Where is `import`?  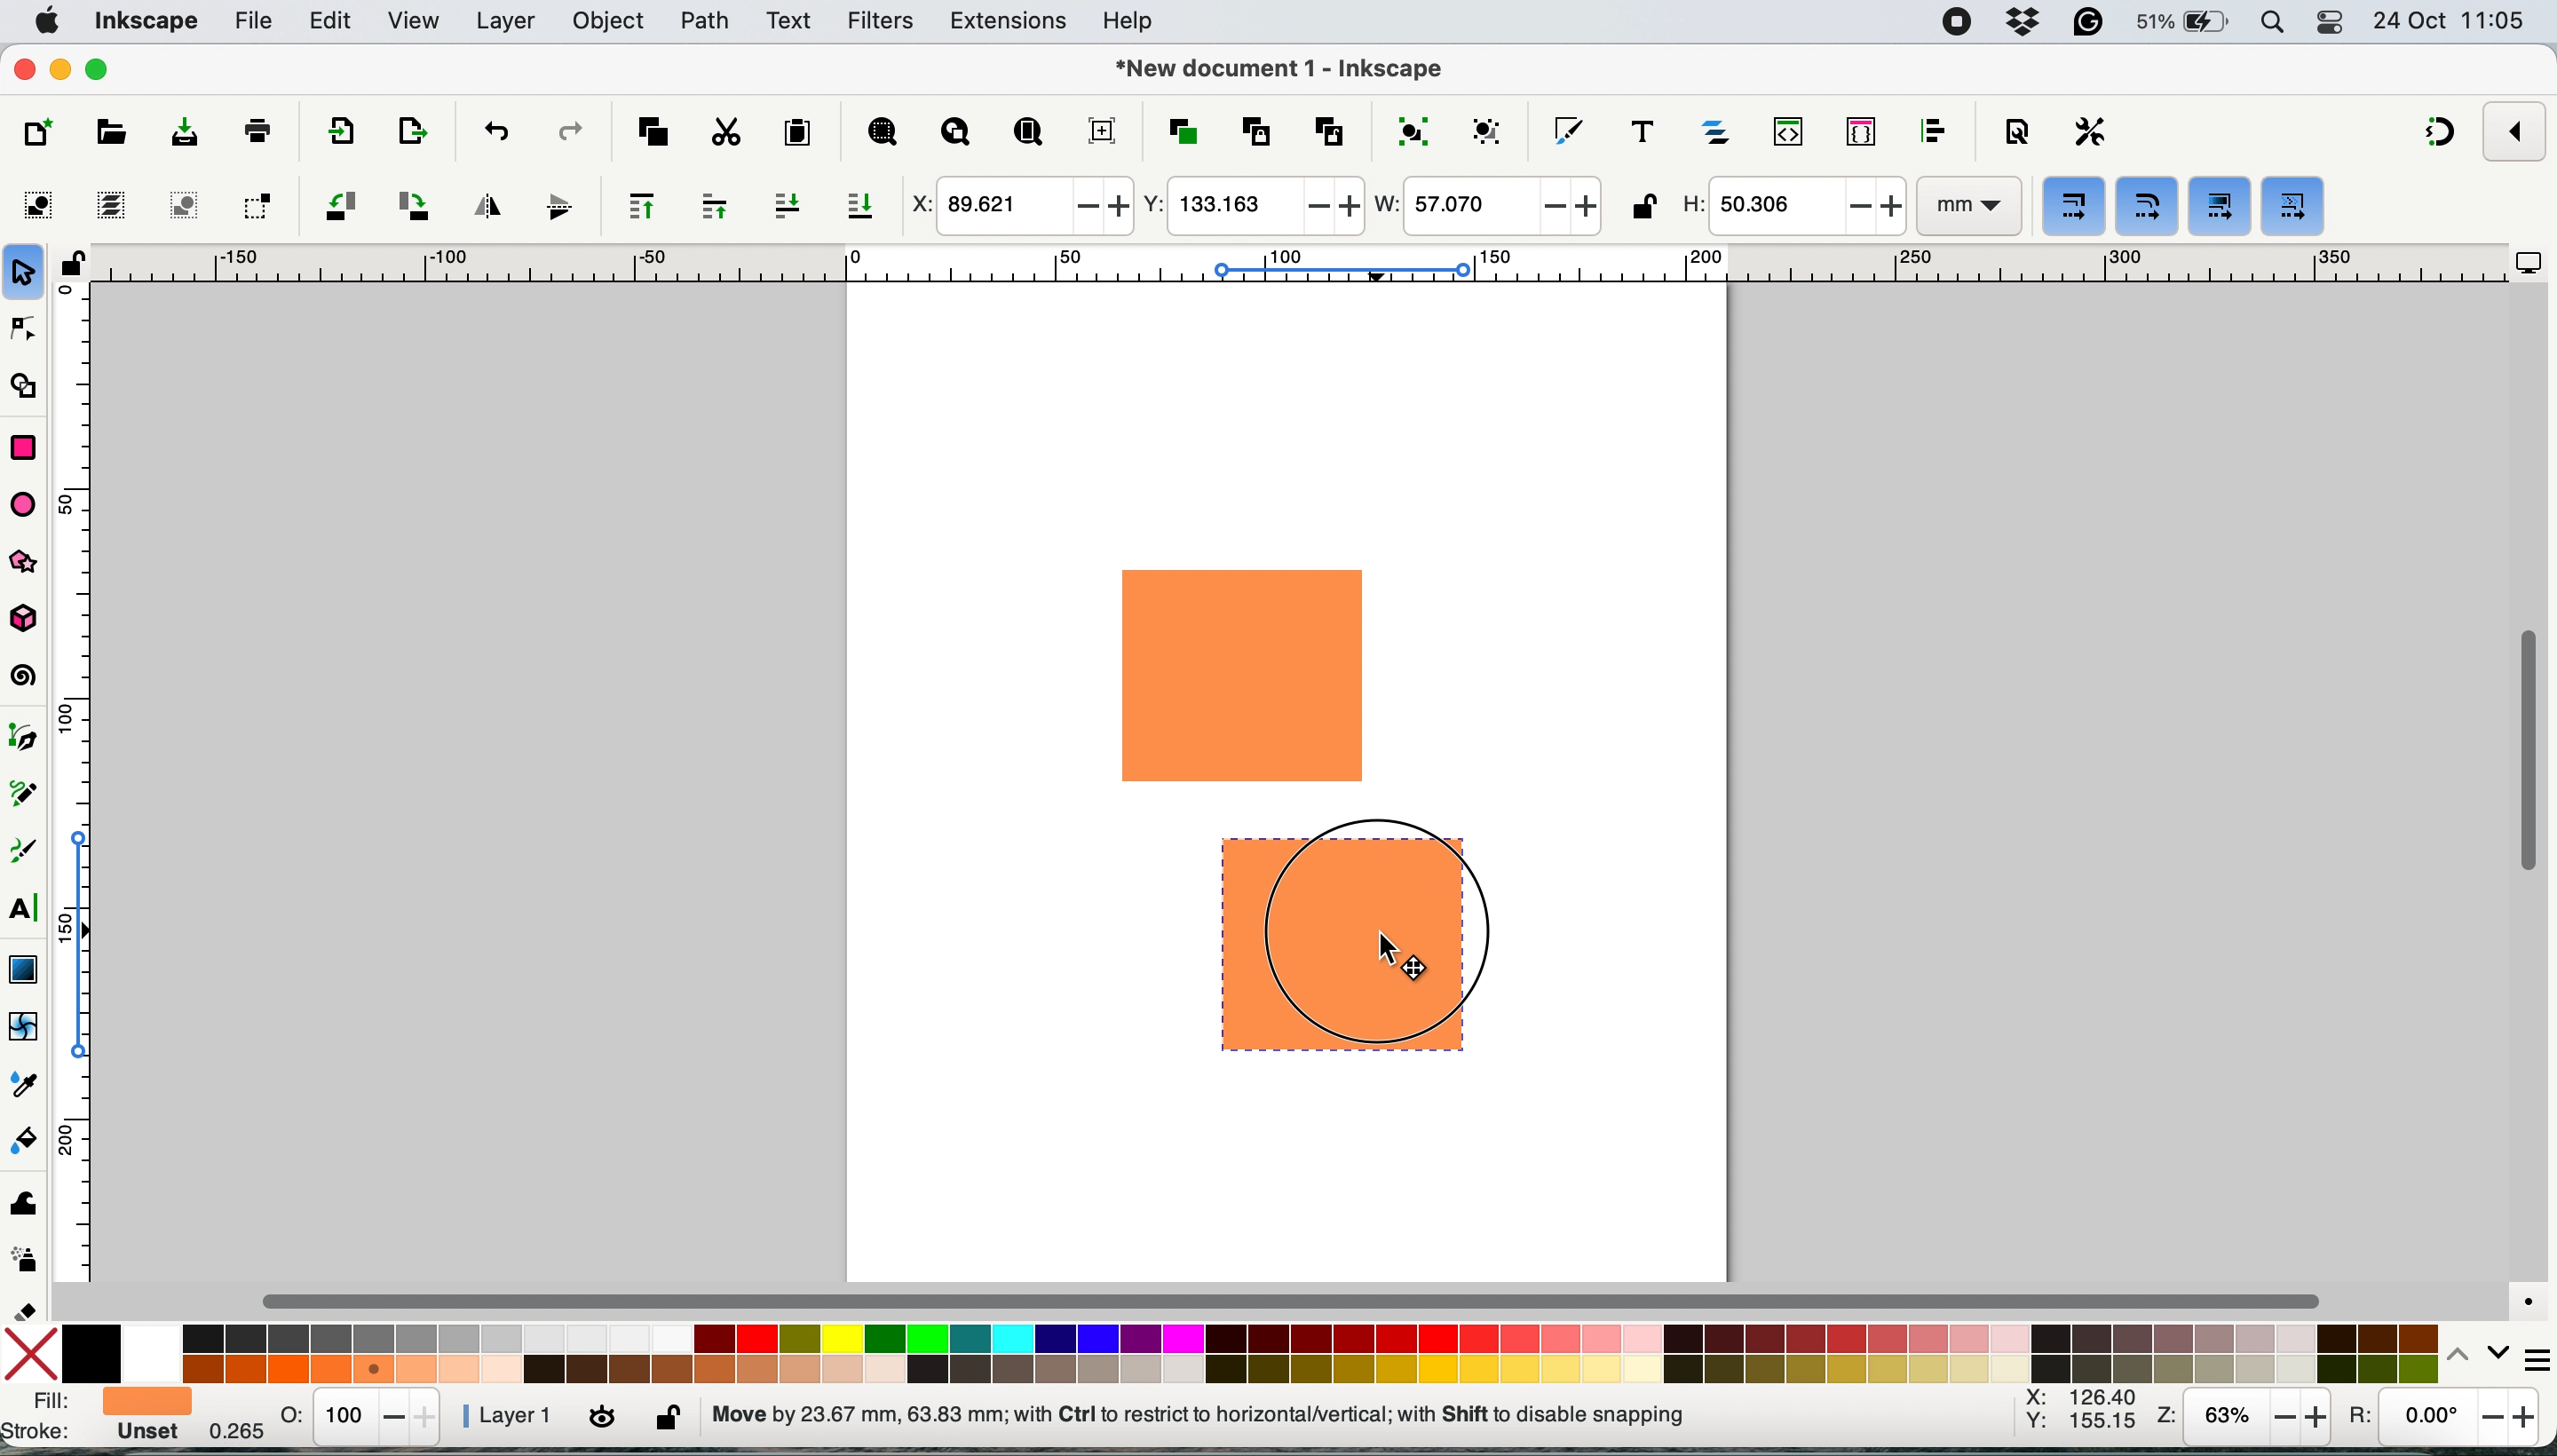 import is located at coordinates (335, 134).